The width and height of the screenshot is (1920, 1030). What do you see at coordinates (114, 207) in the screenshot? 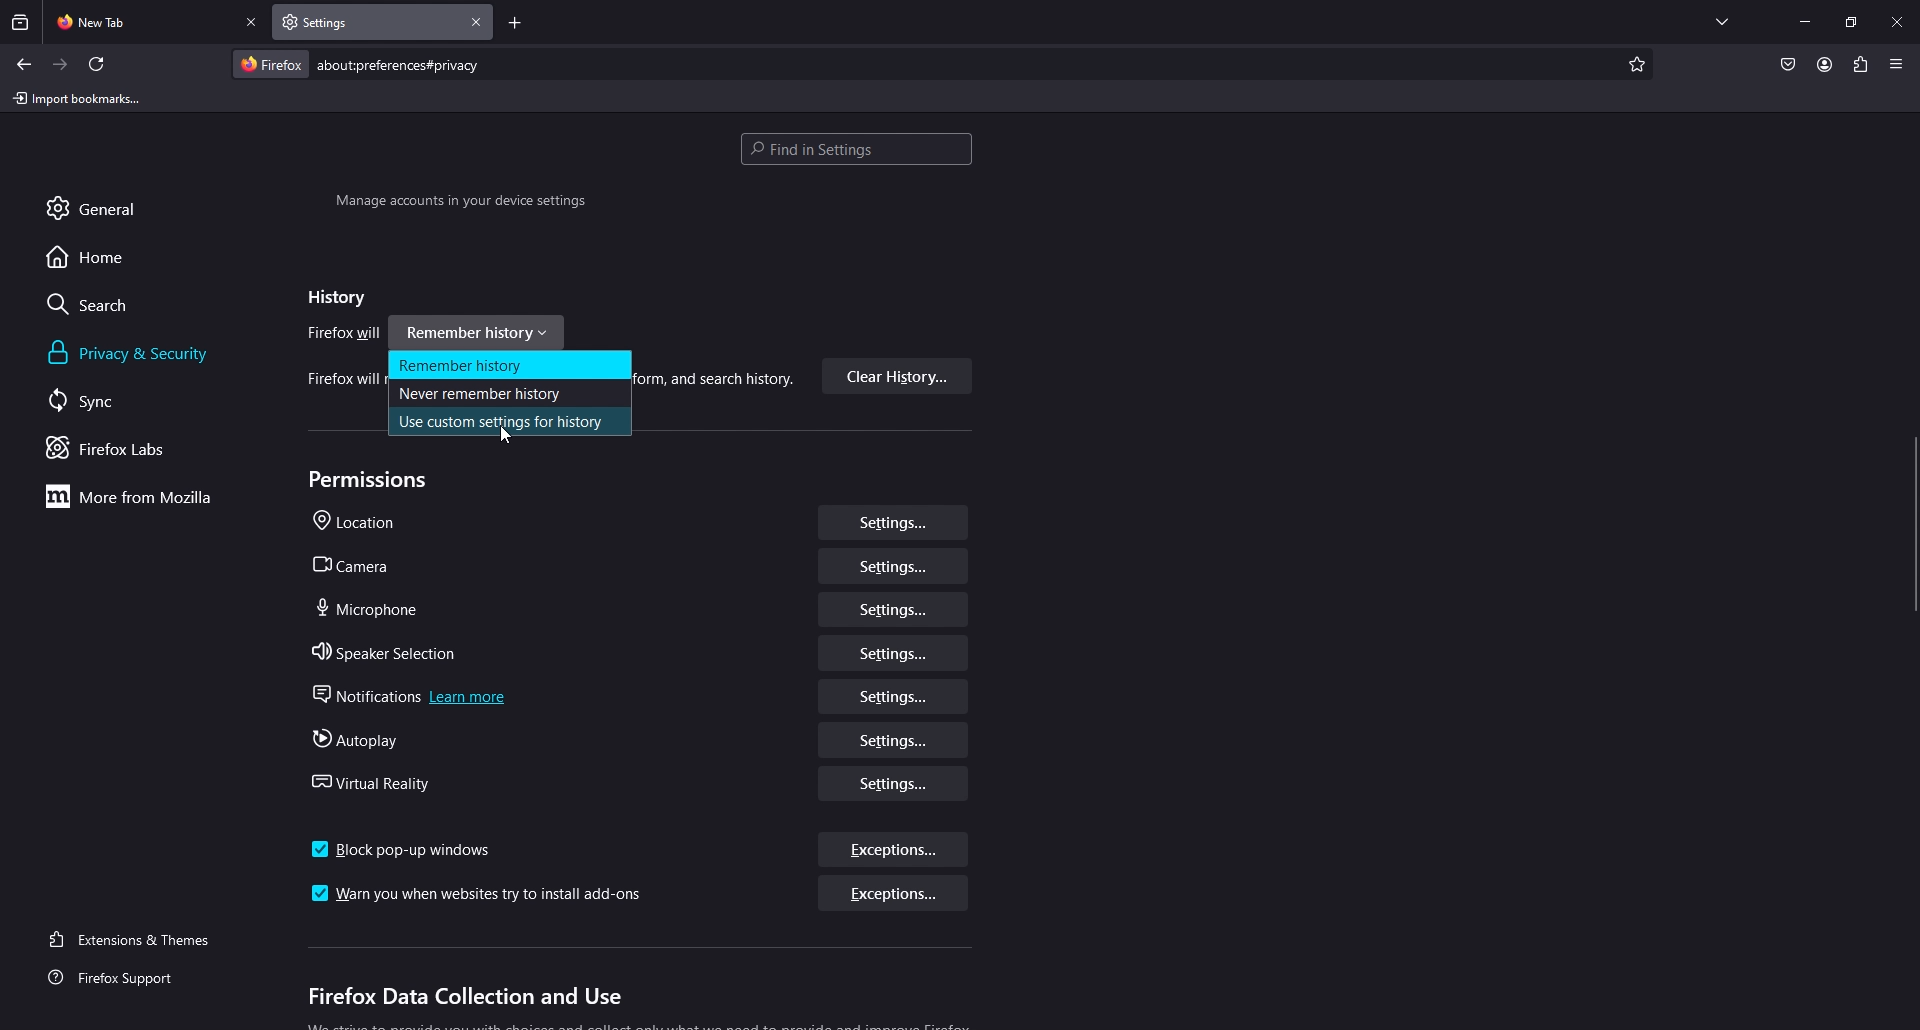
I see `general` at bounding box center [114, 207].